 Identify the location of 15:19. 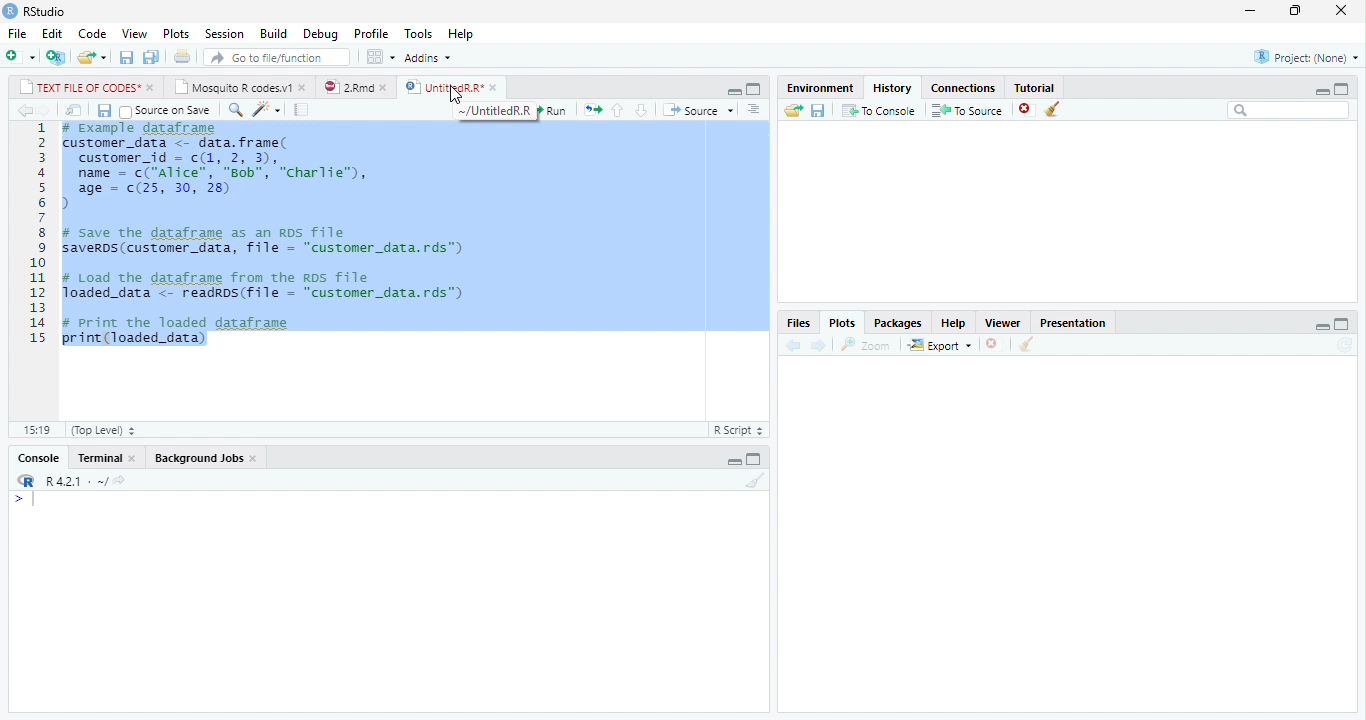
(39, 430).